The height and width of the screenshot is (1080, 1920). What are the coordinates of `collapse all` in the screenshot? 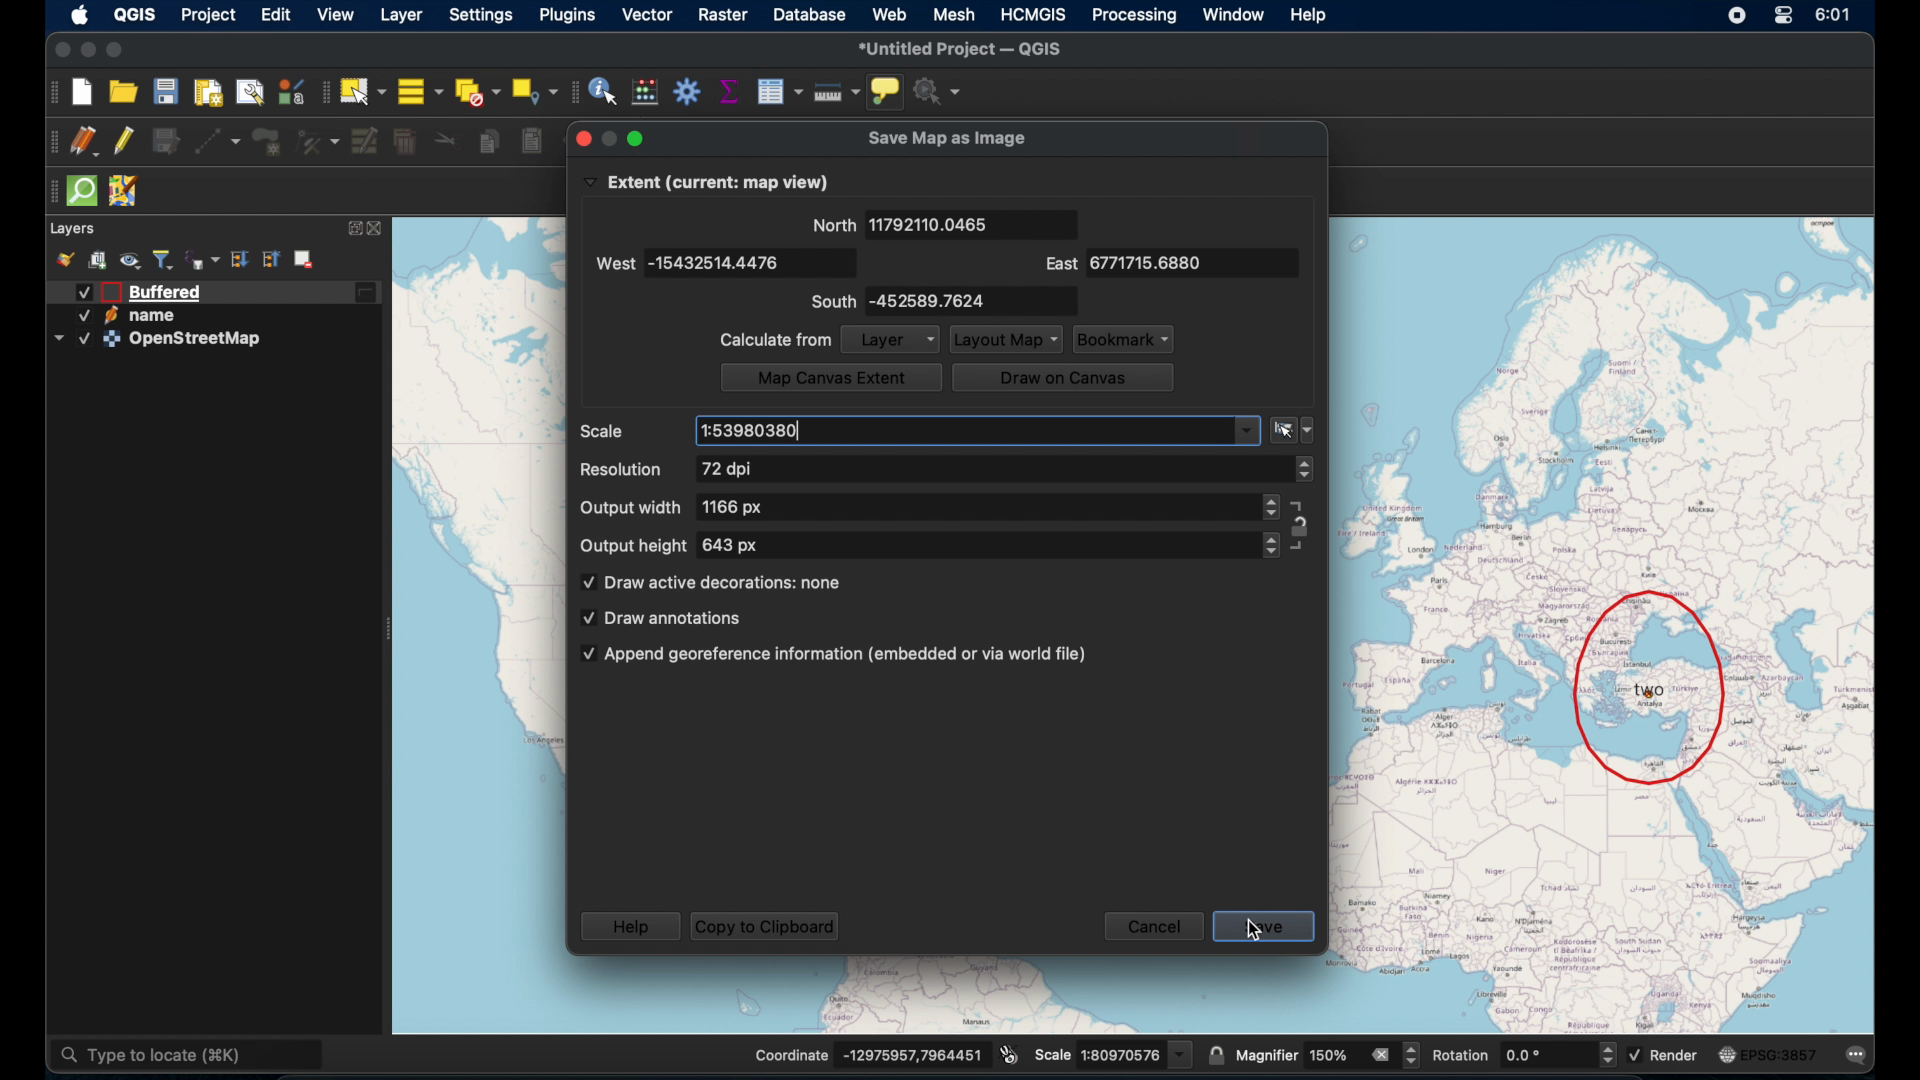 It's located at (272, 260).